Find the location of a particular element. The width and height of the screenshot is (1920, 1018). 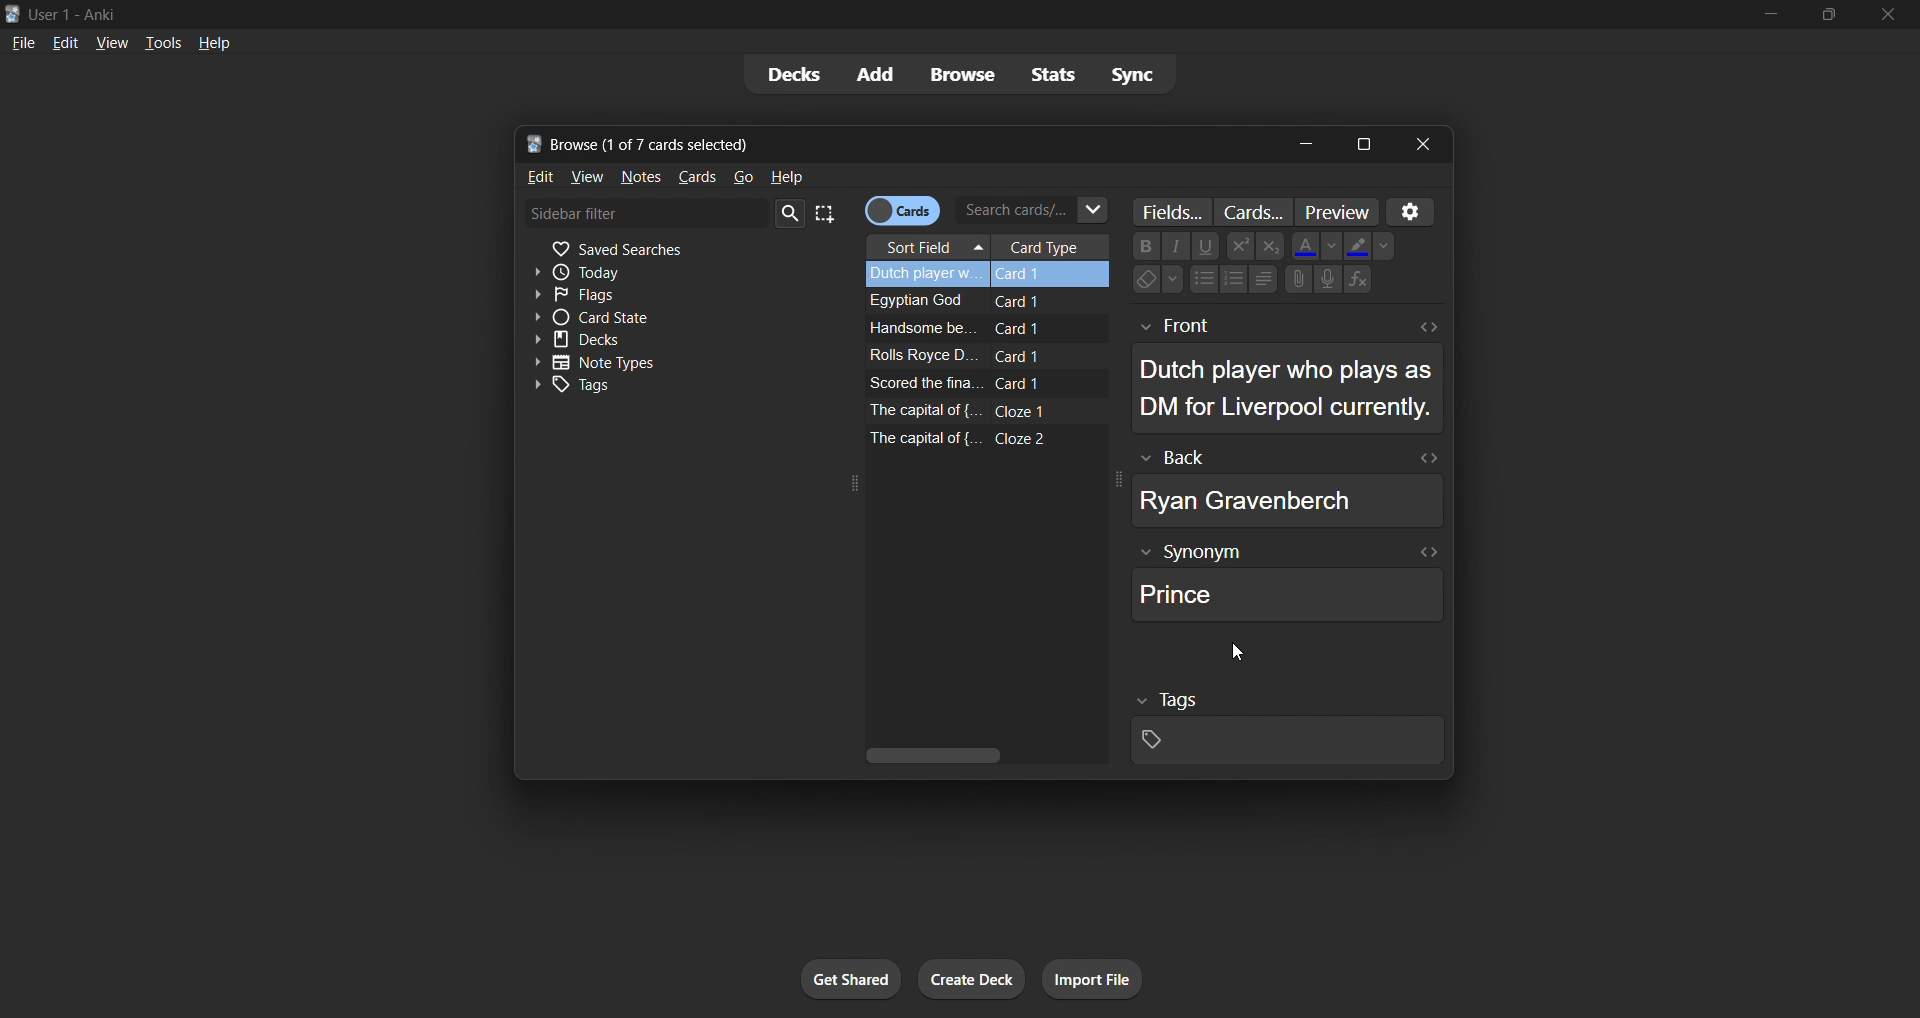

import file is located at coordinates (1098, 978).